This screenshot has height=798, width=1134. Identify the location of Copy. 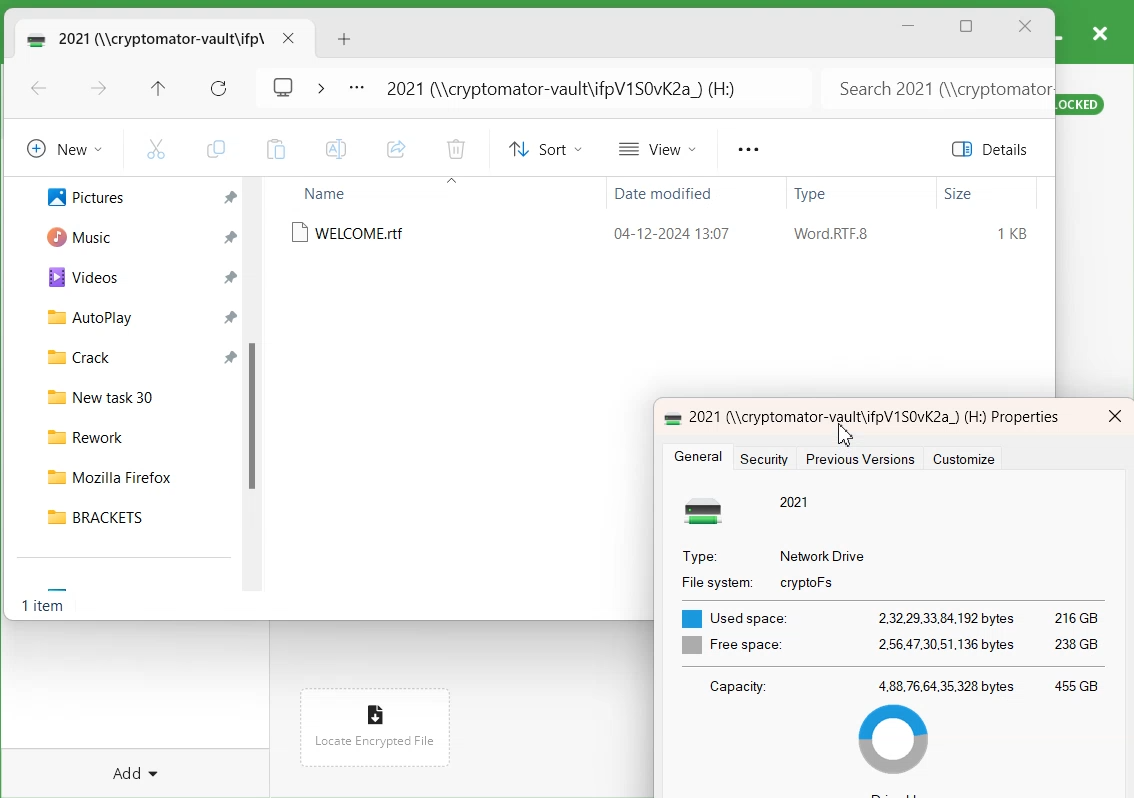
(215, 149).